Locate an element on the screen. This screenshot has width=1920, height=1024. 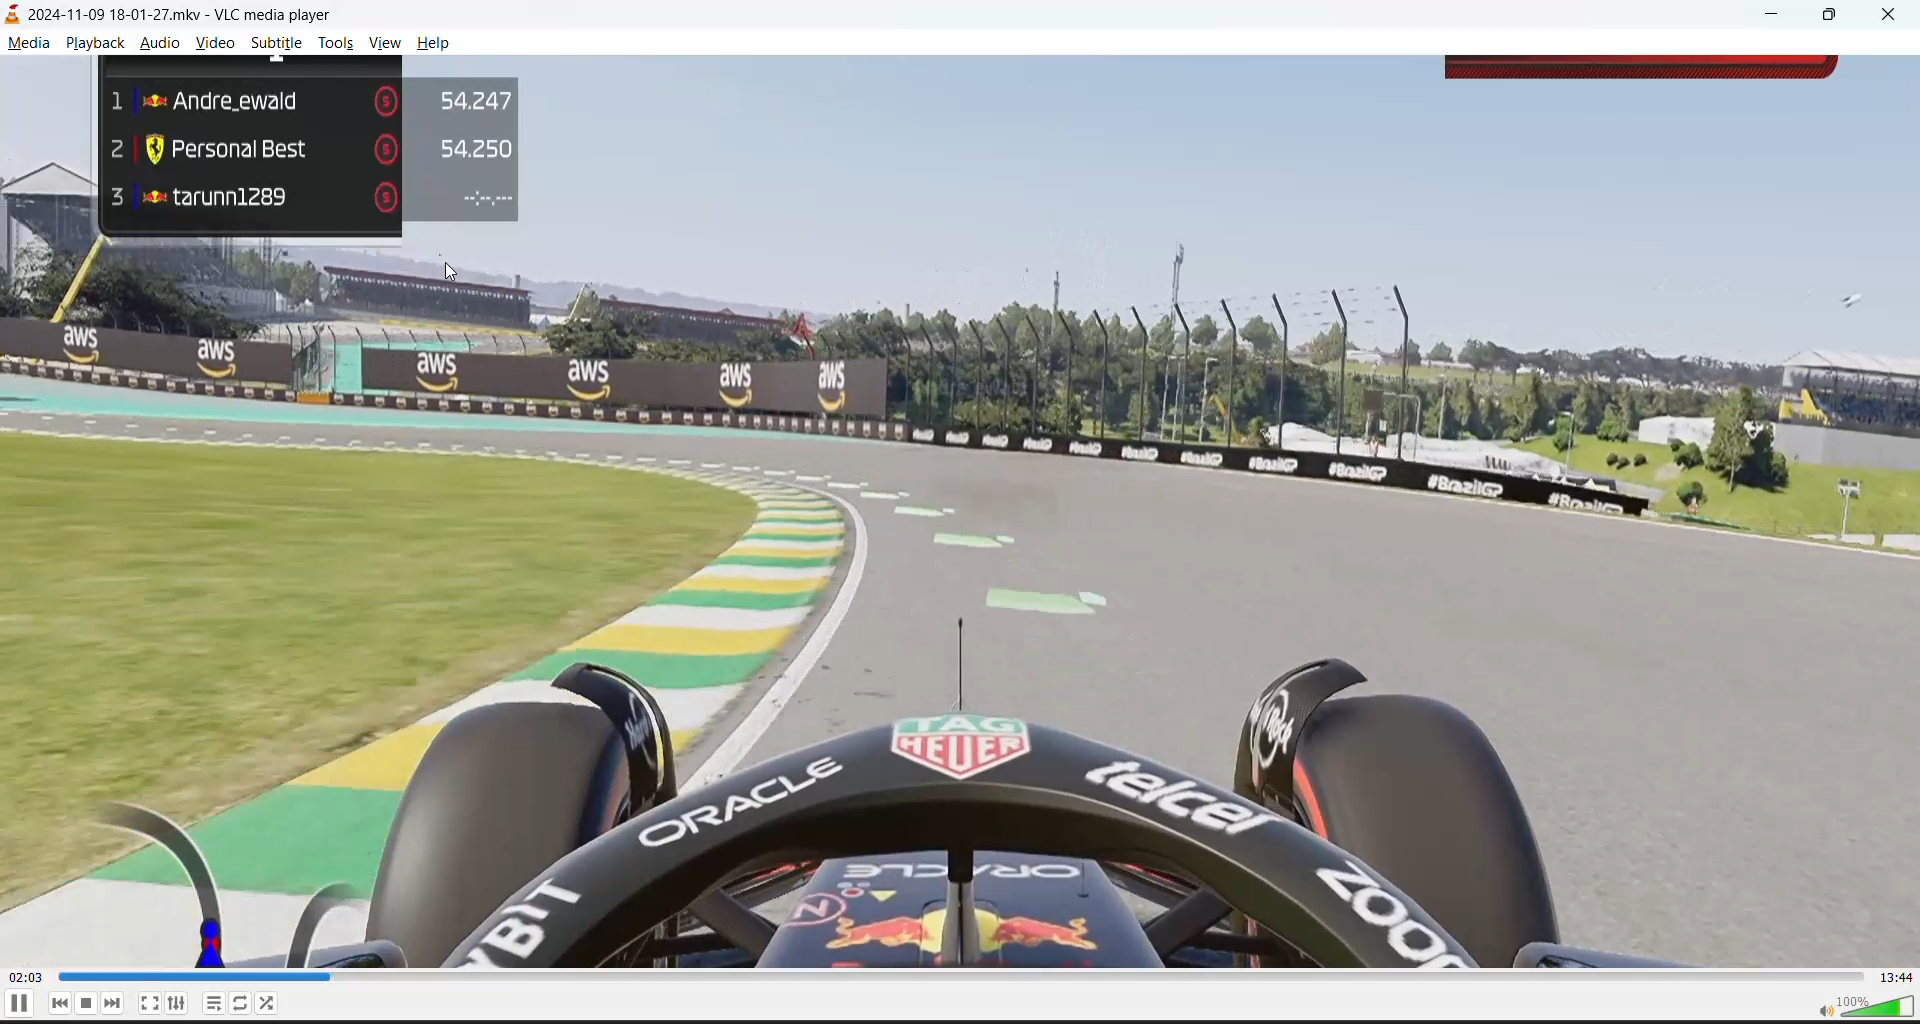
previous is located at coordinates (57, 1003).